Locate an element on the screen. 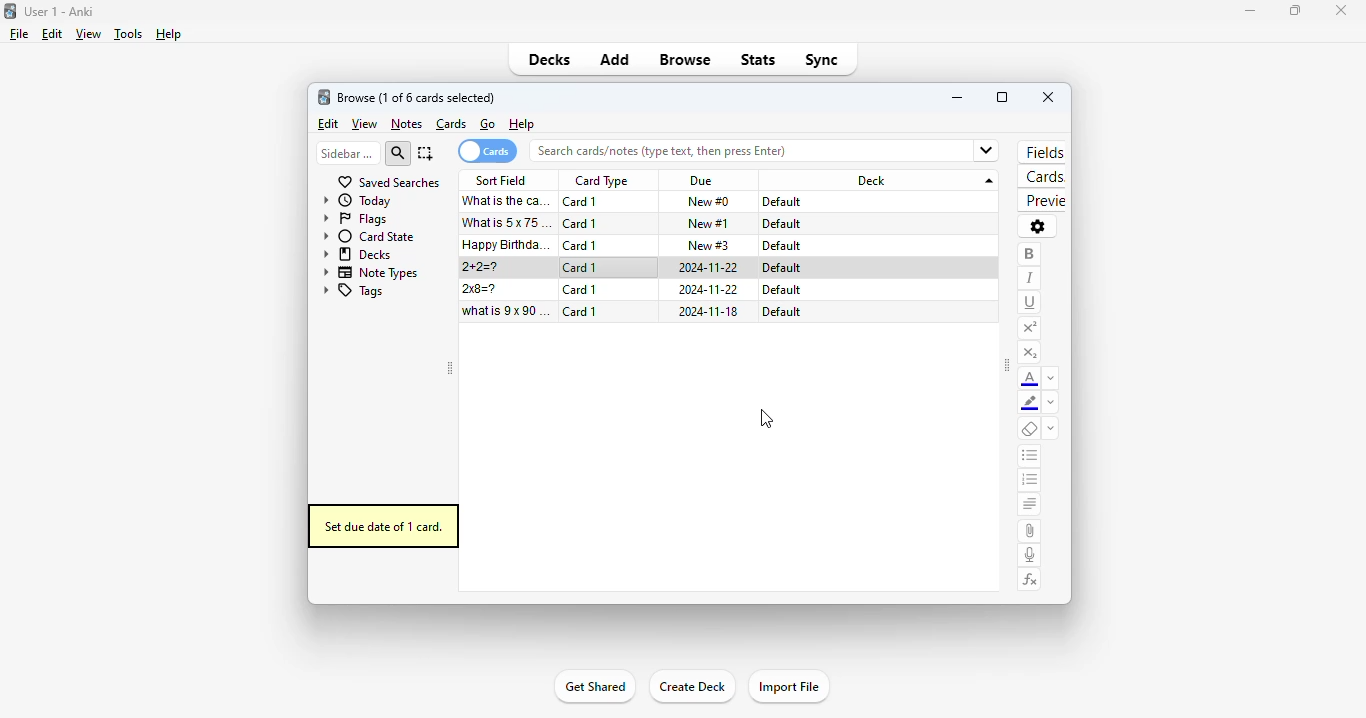 The image size is (1366, 718). sync is located at coordinates (821, 60).